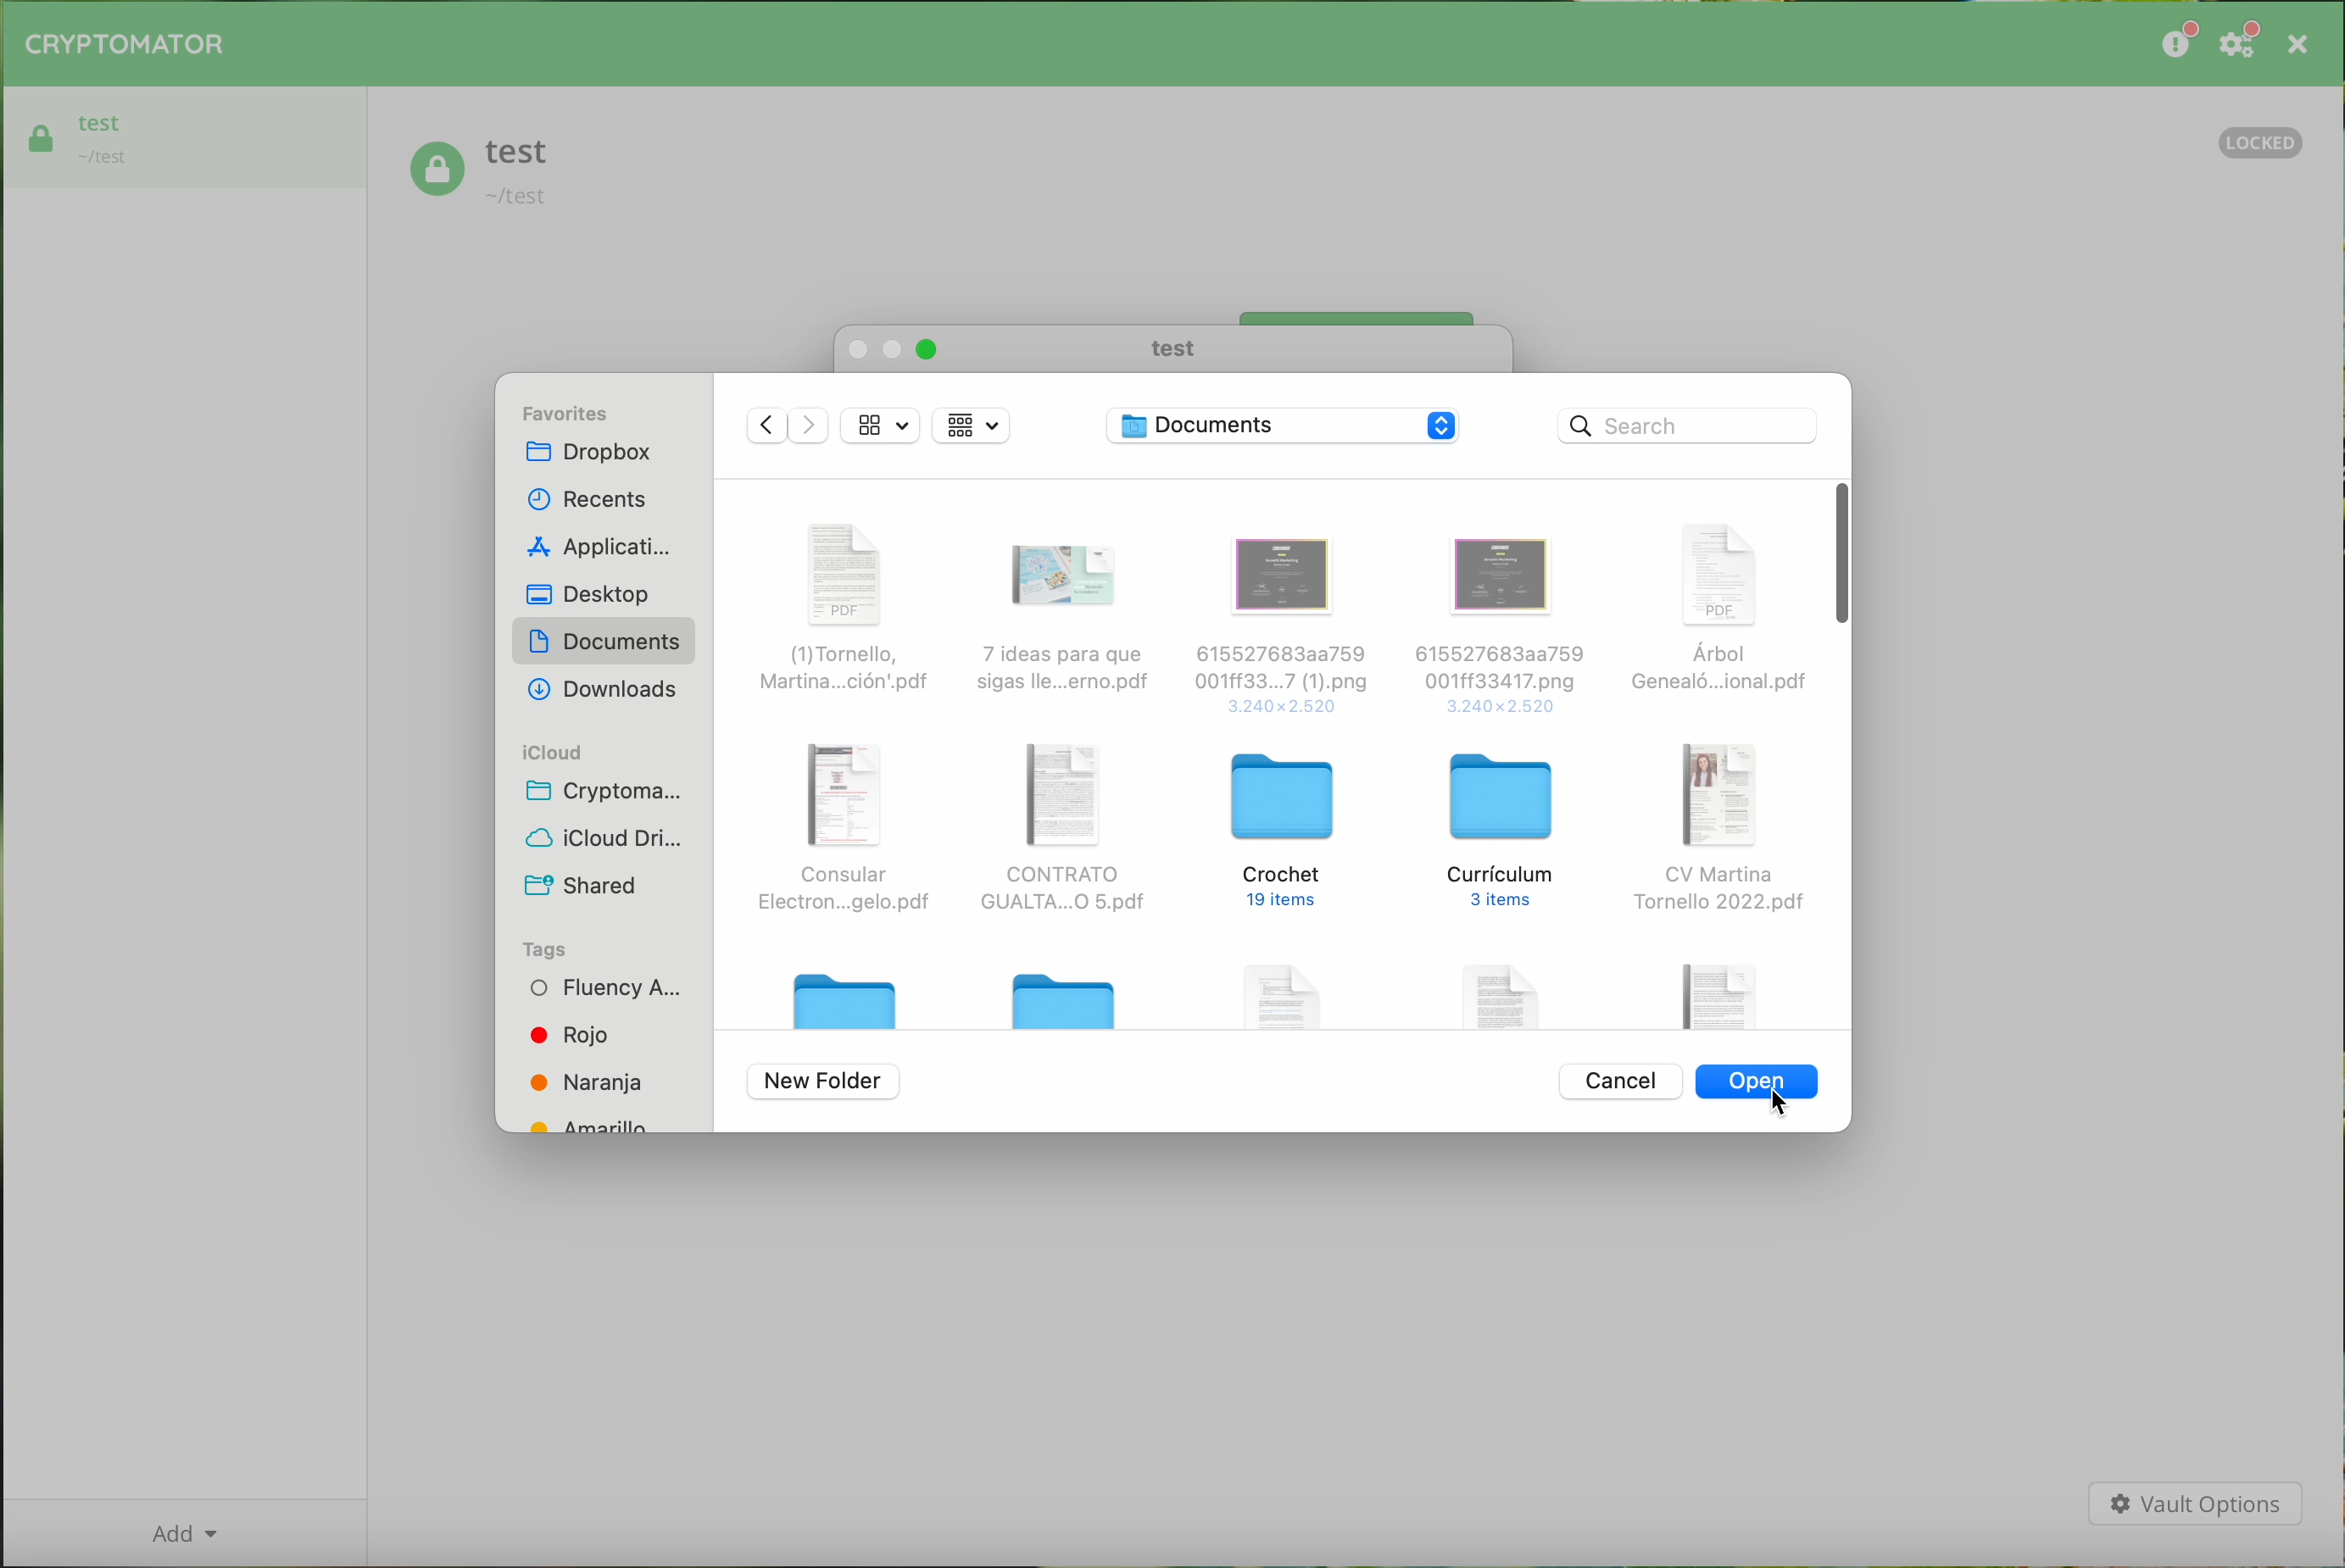  I want to click on pdf file, so click(1064, 622).